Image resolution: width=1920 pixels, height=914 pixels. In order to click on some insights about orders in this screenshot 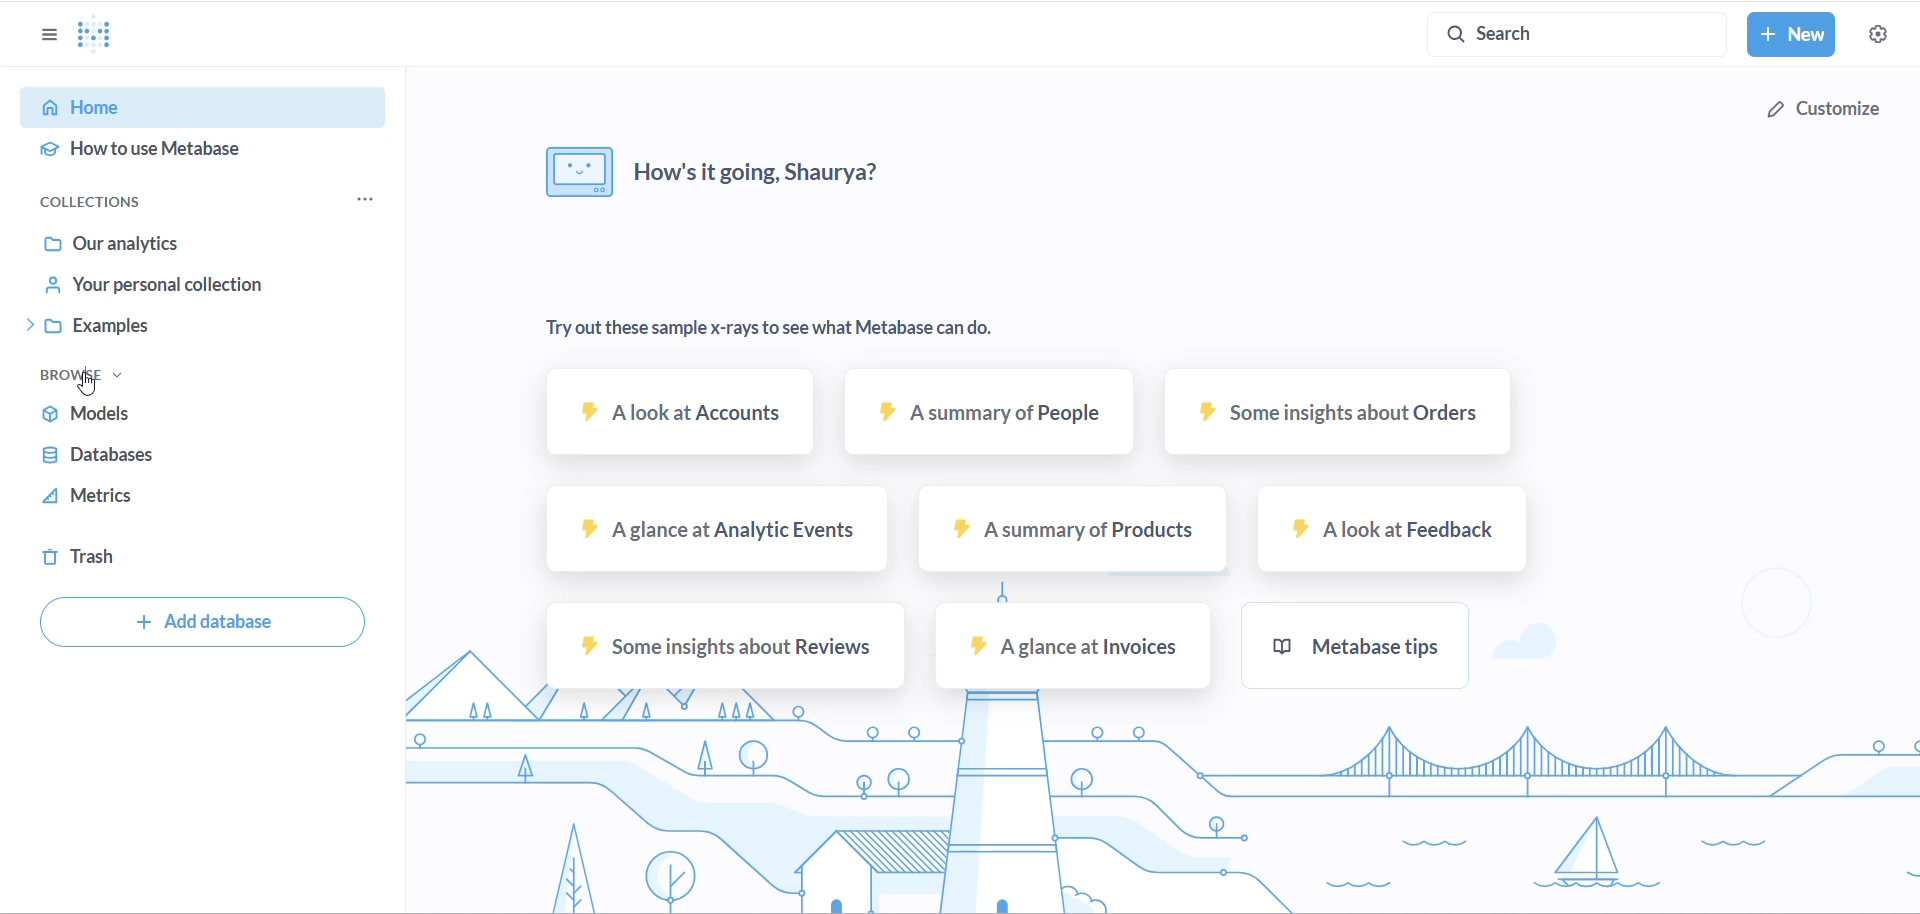, I will do `click(1340, 420)`.